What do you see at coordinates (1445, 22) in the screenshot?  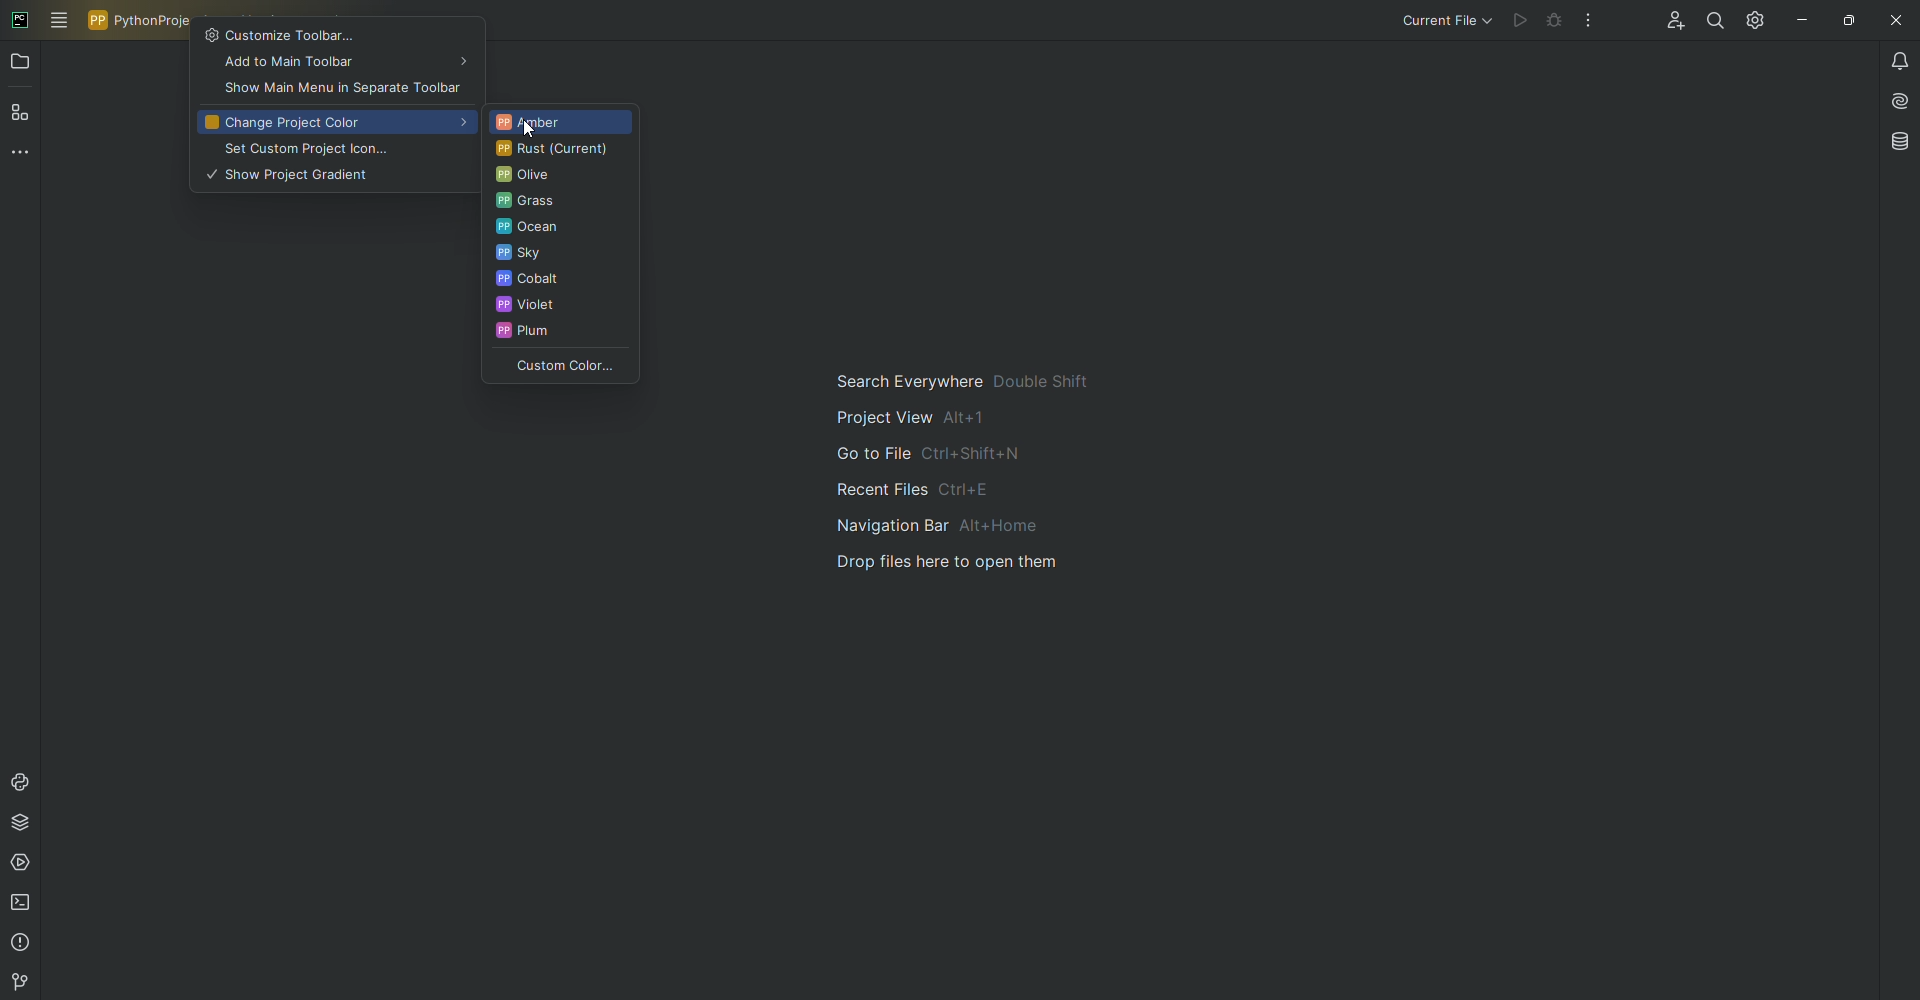 I see `Current file` at bounding box center [1445, 22].